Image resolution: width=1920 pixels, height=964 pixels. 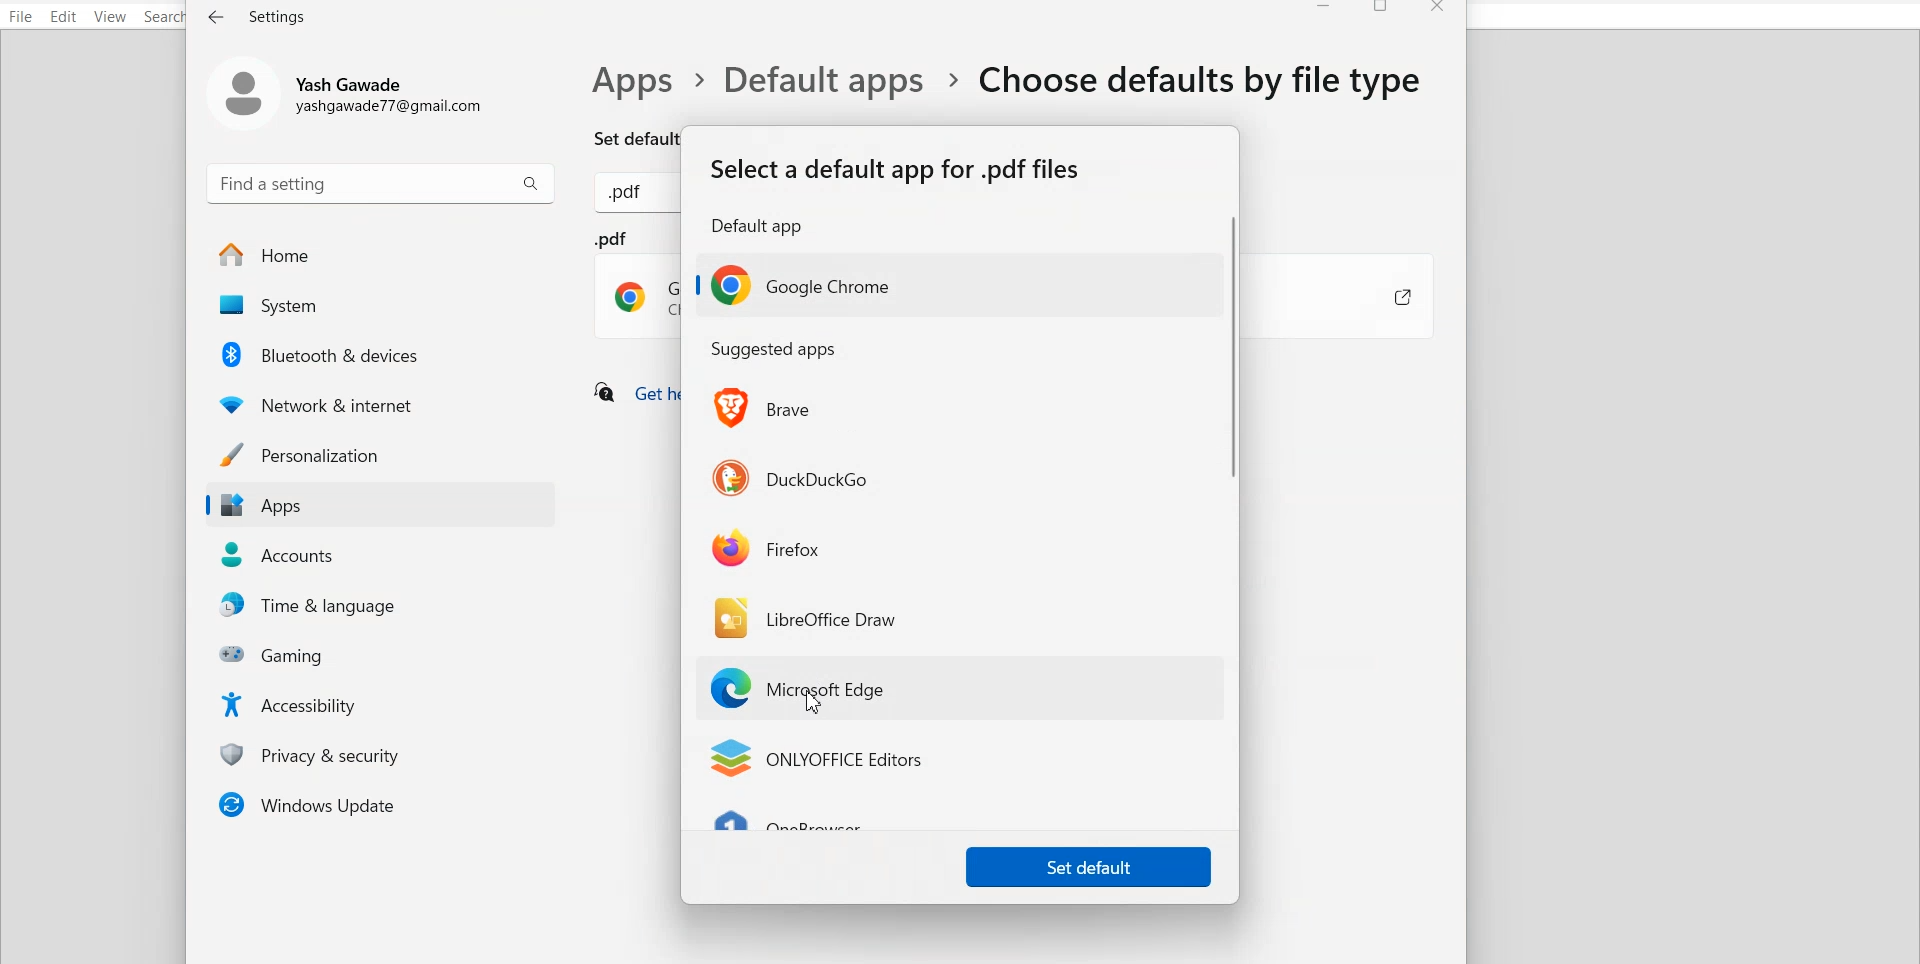 I want to click on ONLYOFFICE Editor, so click(x=816, y=759).